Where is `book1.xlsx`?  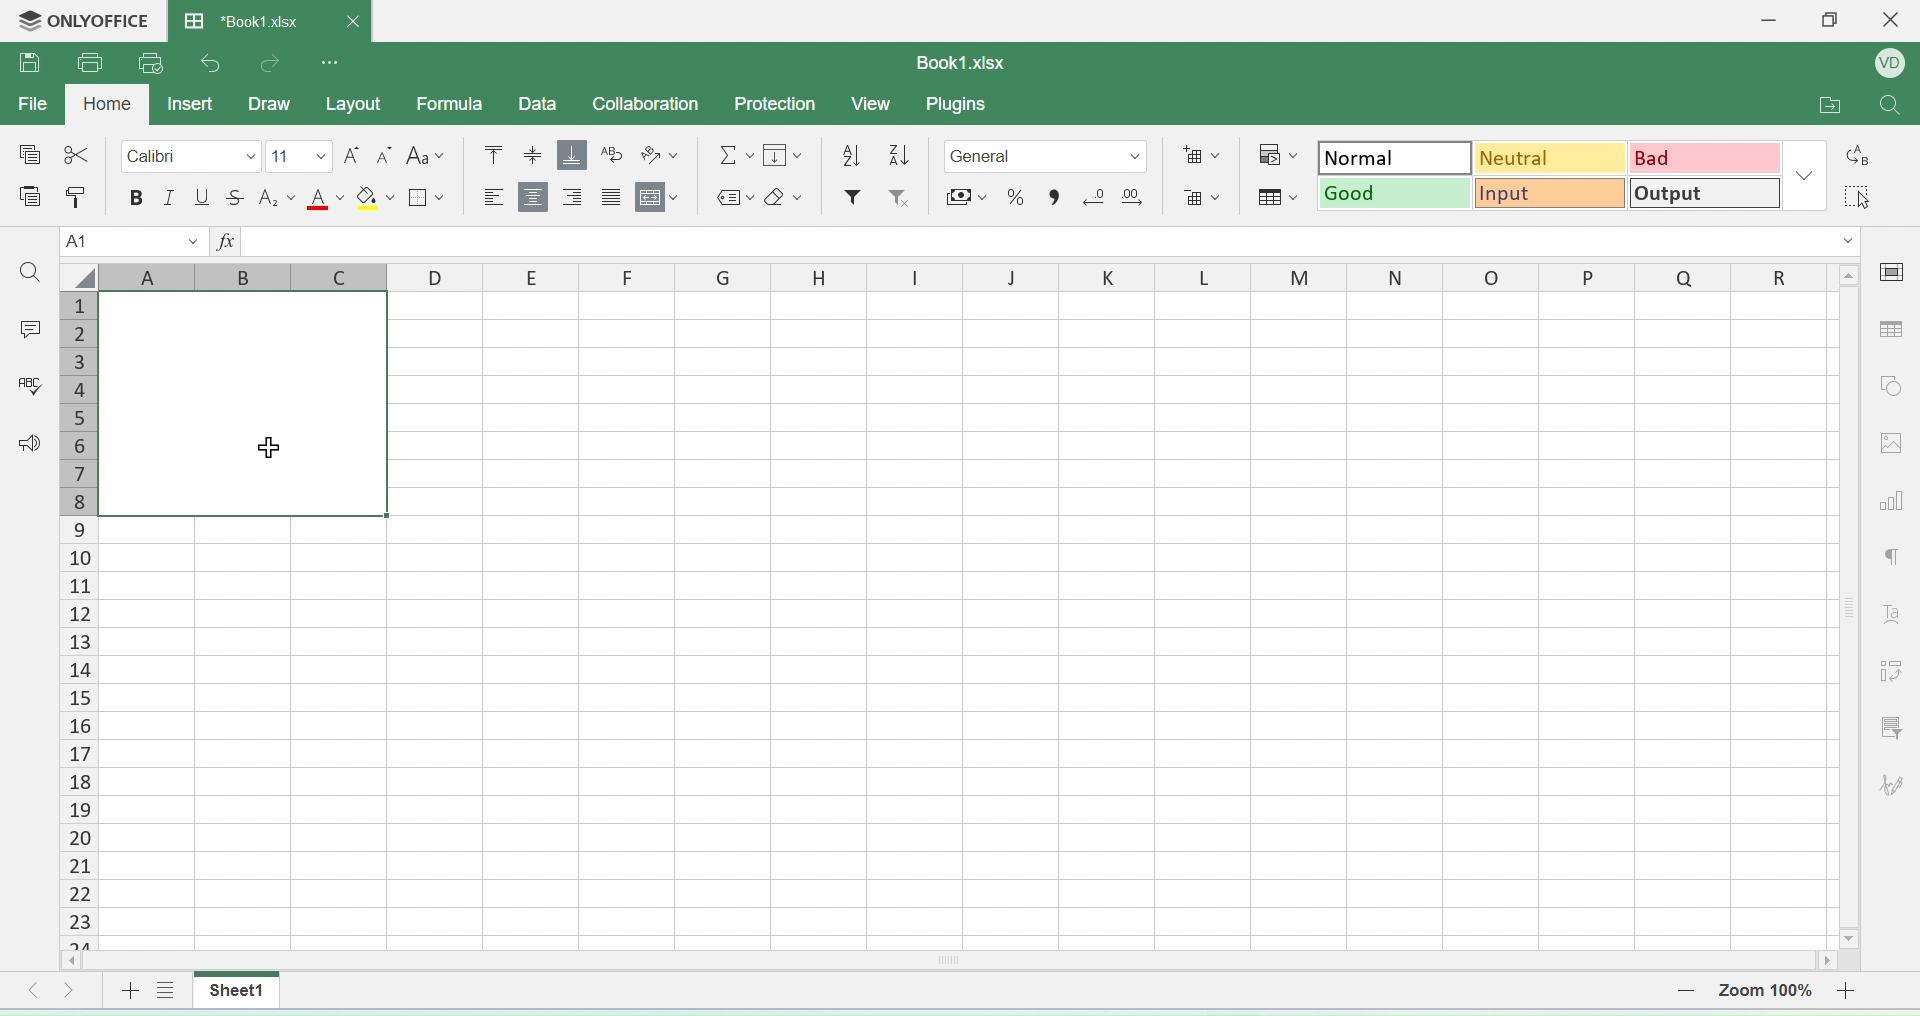
book1.xlsx is located at coordinates (274, 18).